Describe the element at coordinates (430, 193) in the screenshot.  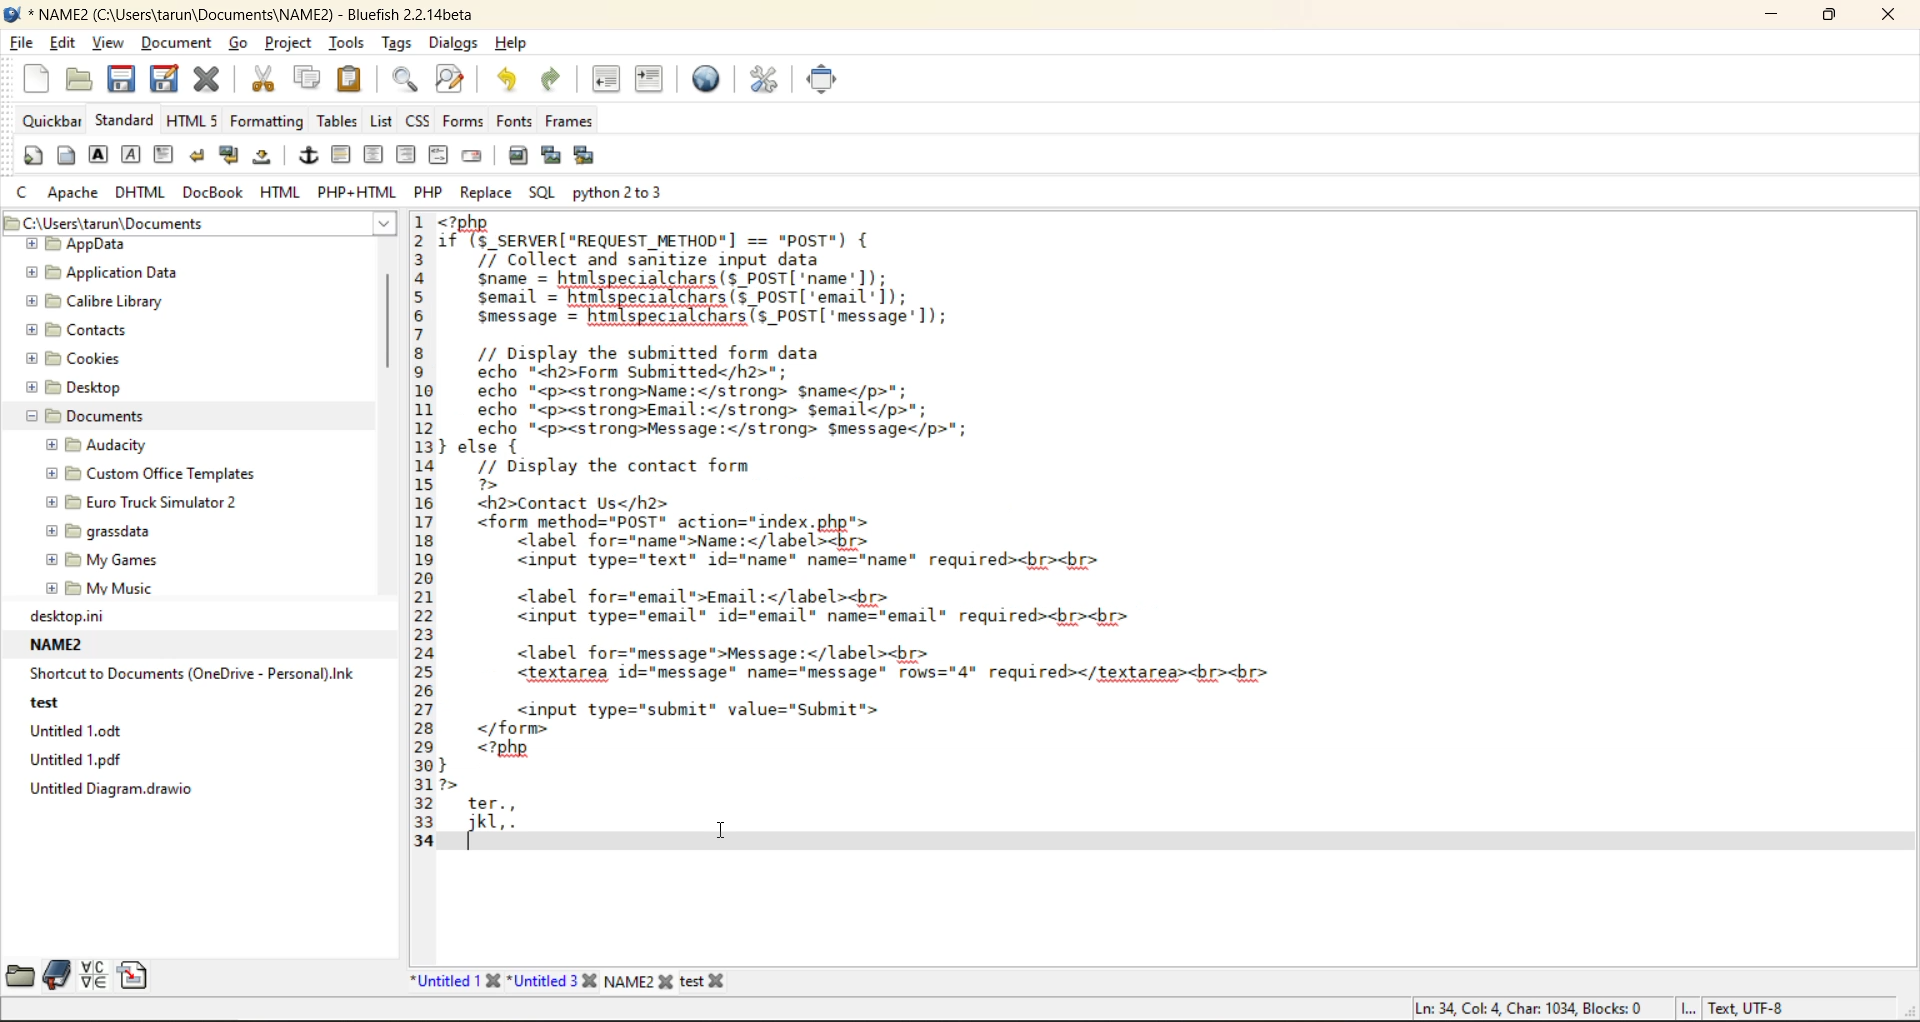
I see `php` at that location.